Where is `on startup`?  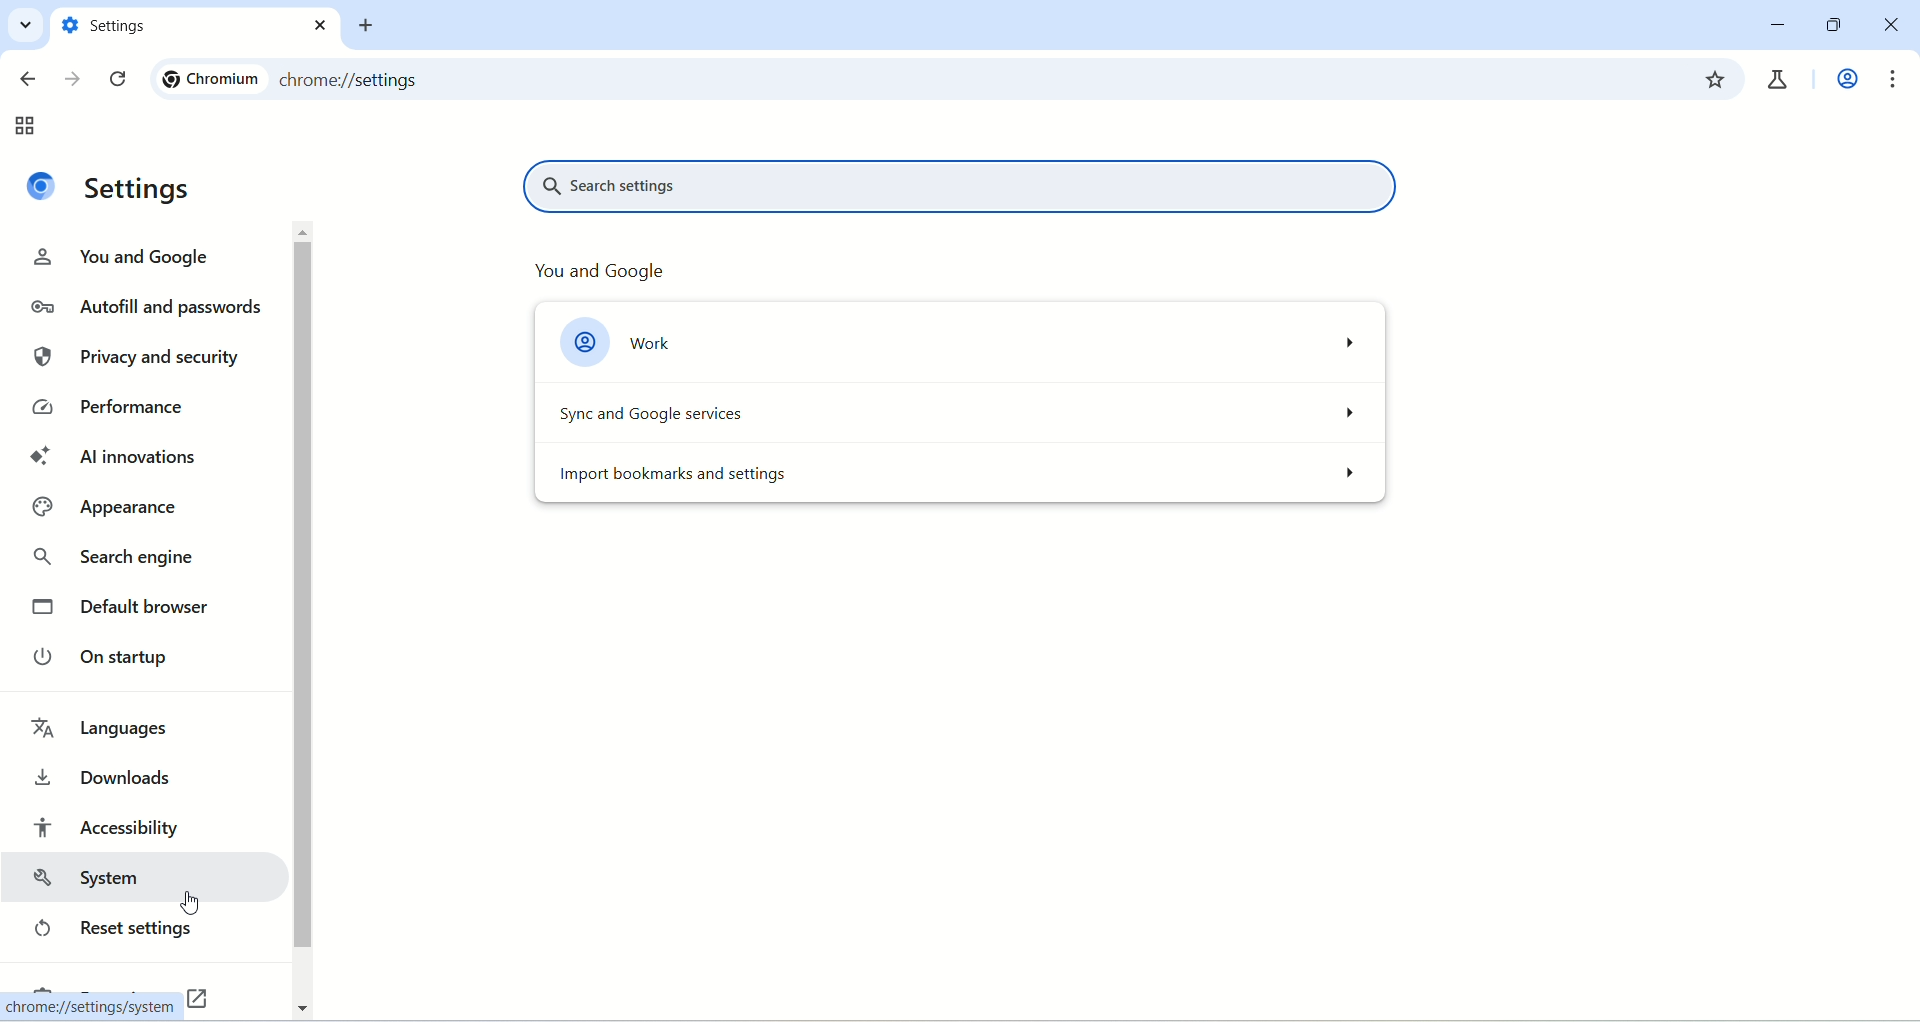 on startup is located at coordinates (107, 655).